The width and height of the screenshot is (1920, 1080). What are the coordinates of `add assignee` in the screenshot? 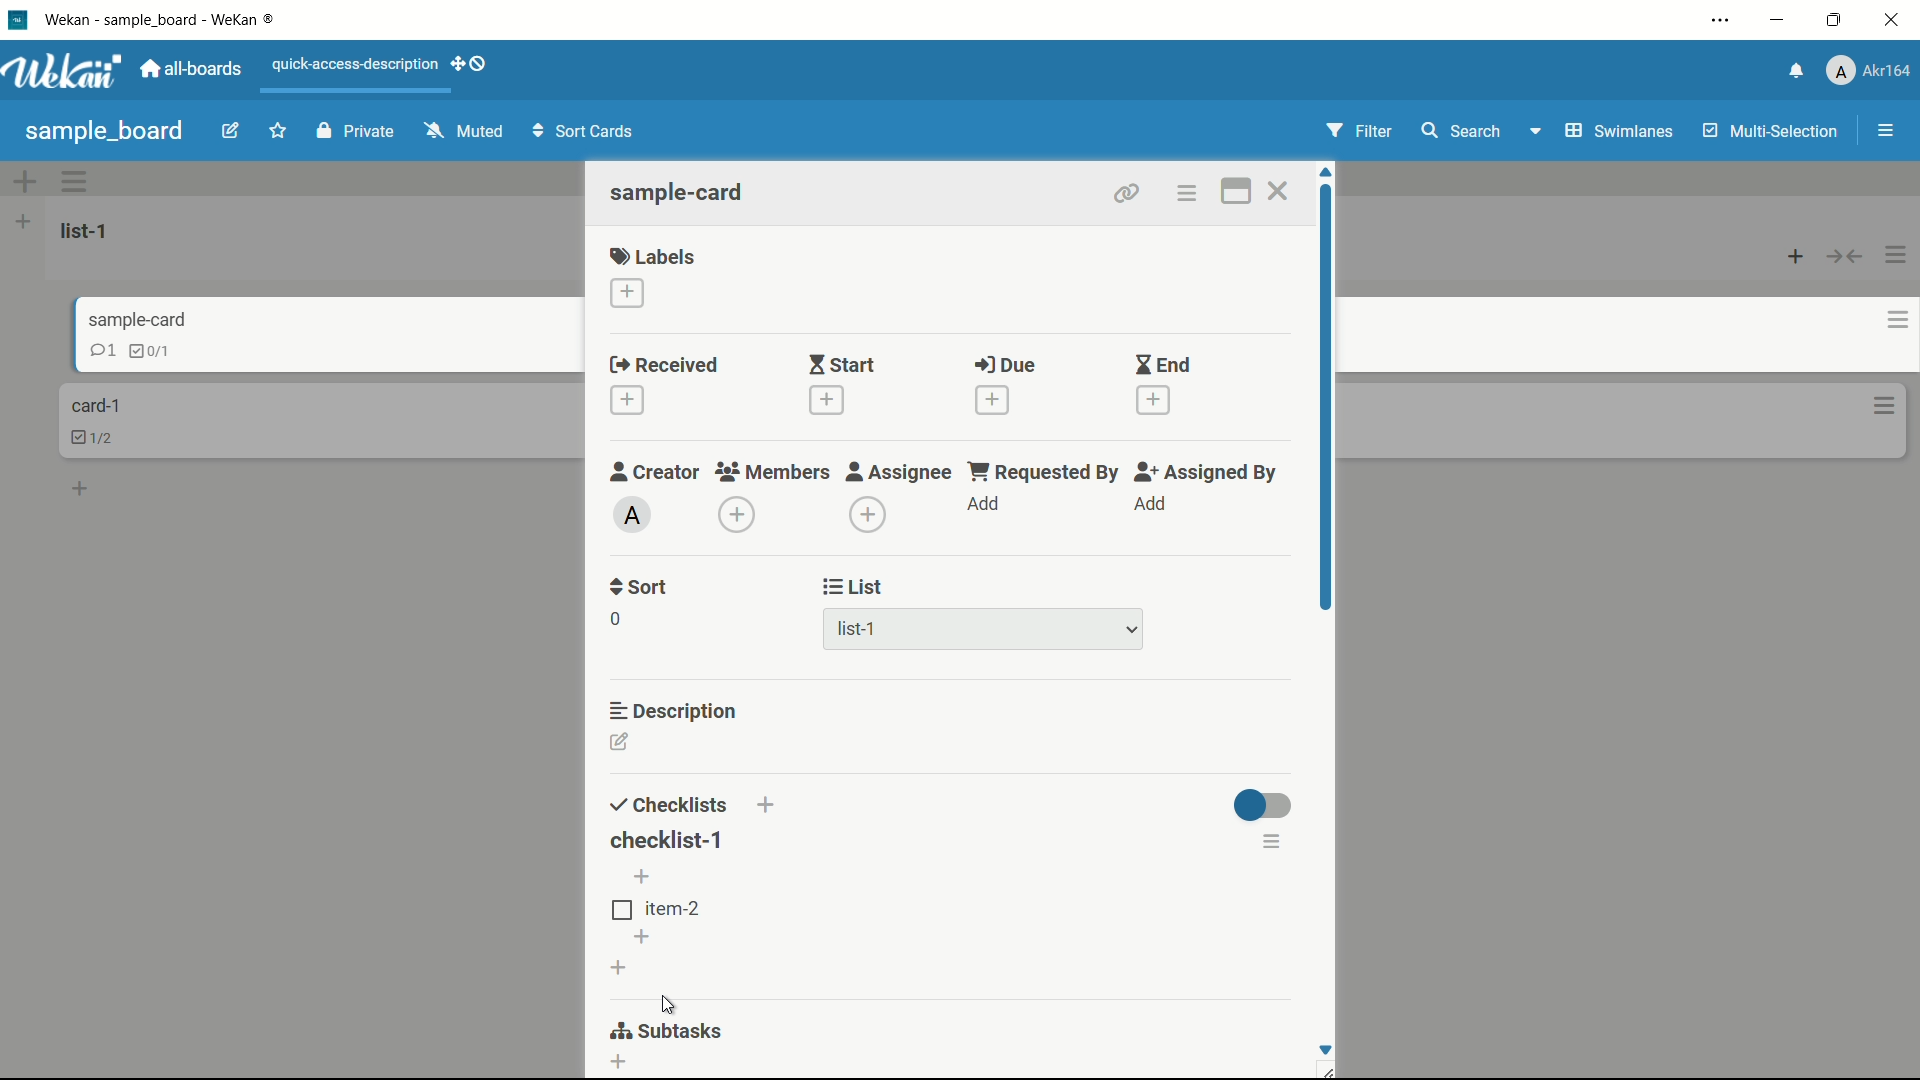 It's located at (1150, 503).